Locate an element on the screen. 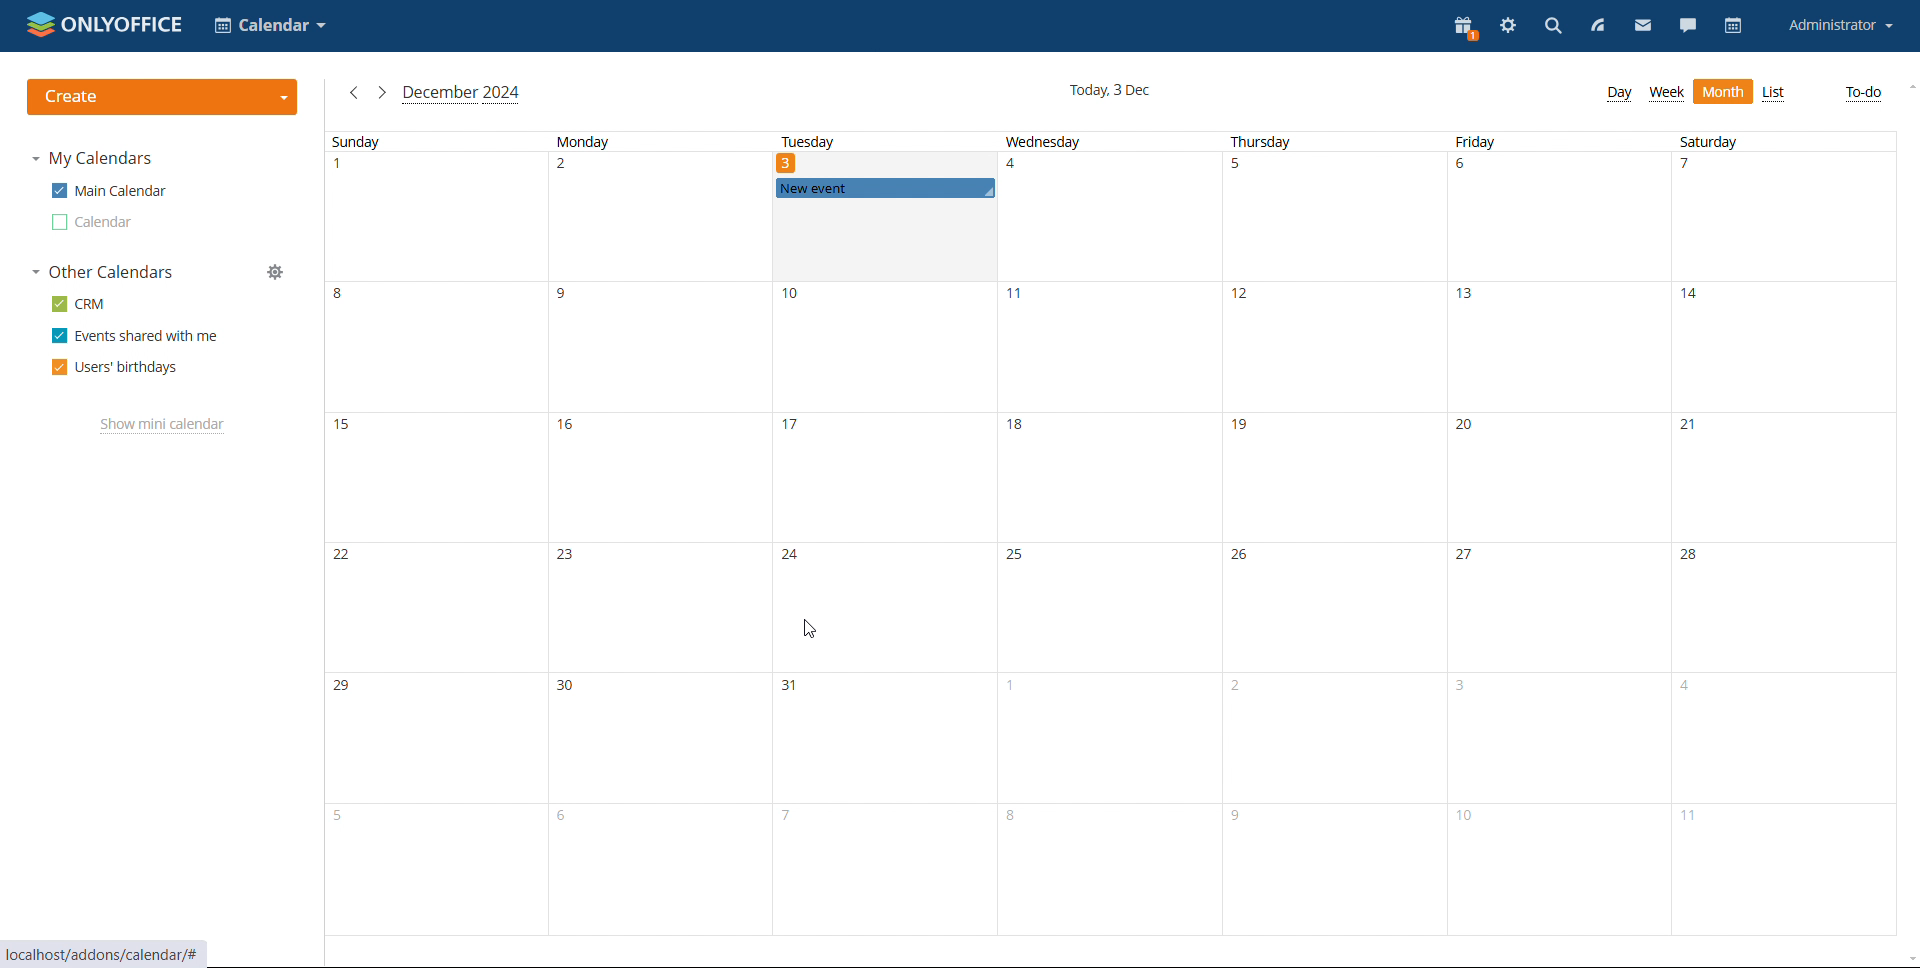  date is located at coordinates (1780, 216).